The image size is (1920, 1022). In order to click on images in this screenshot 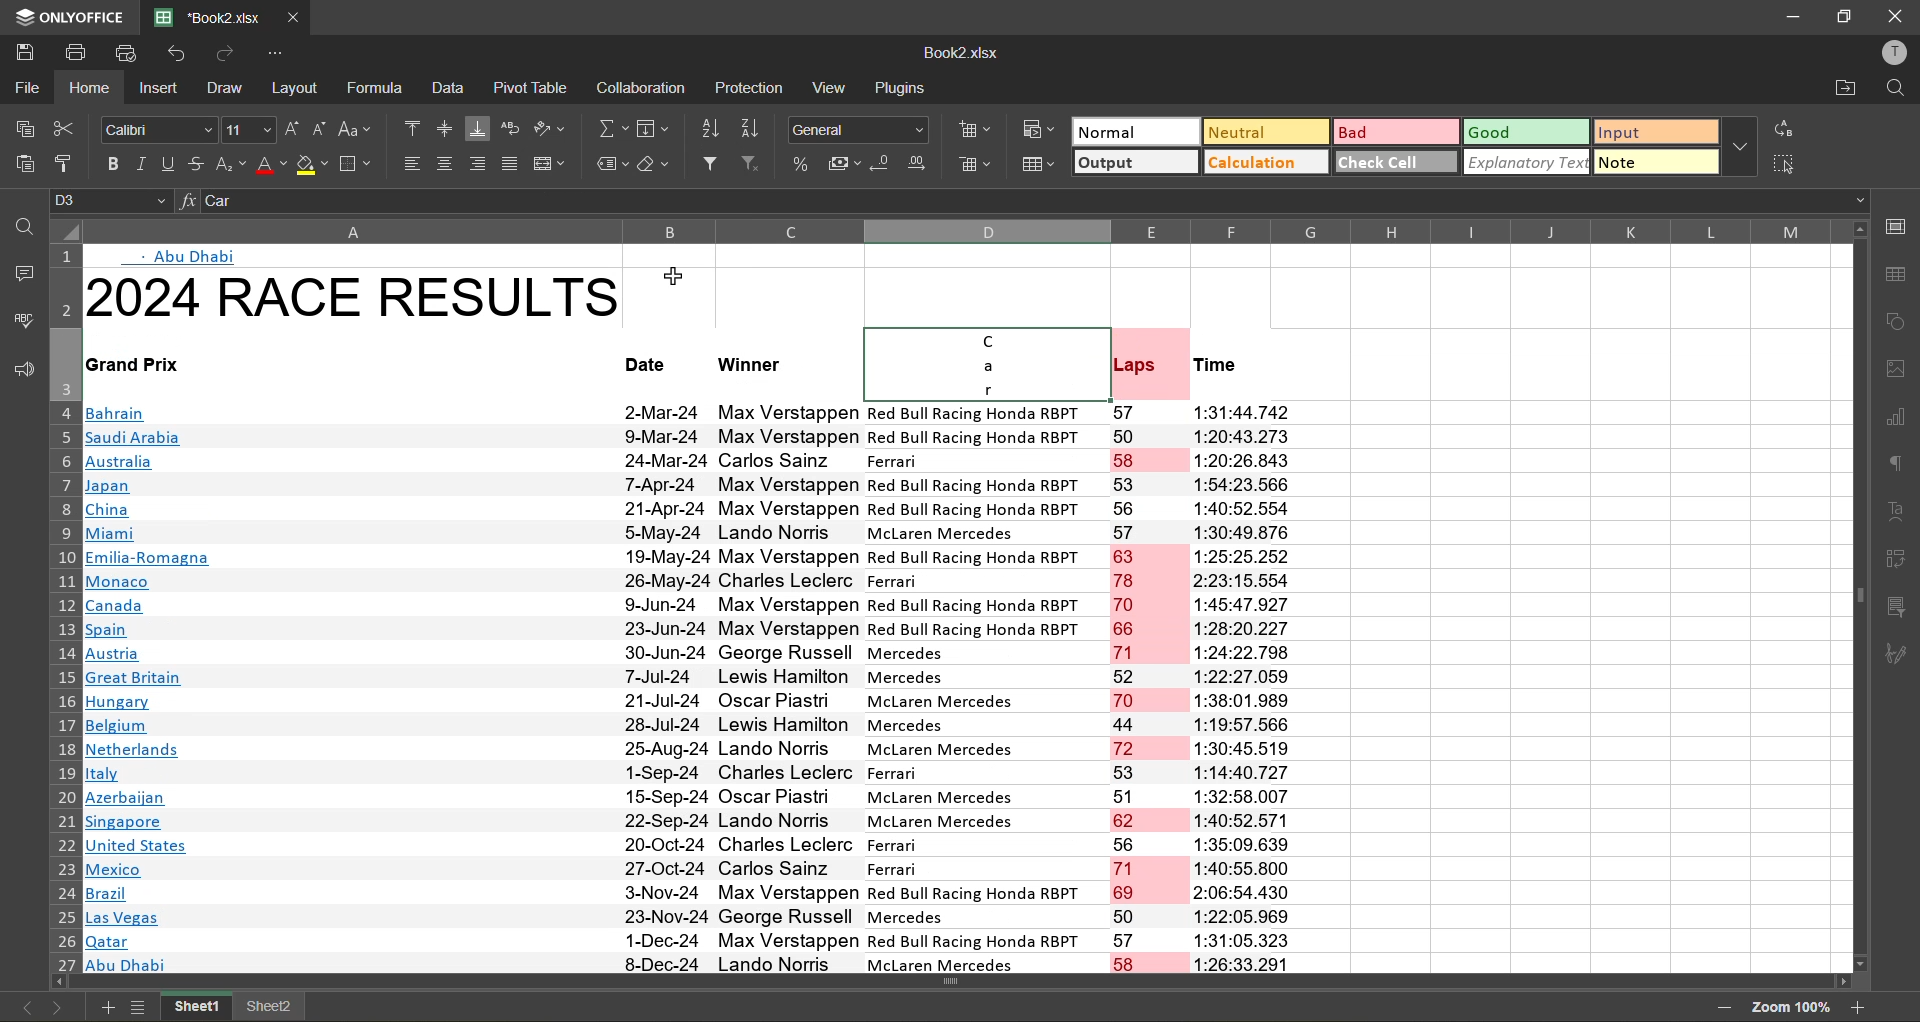, I will do `click(1896, 372)`.